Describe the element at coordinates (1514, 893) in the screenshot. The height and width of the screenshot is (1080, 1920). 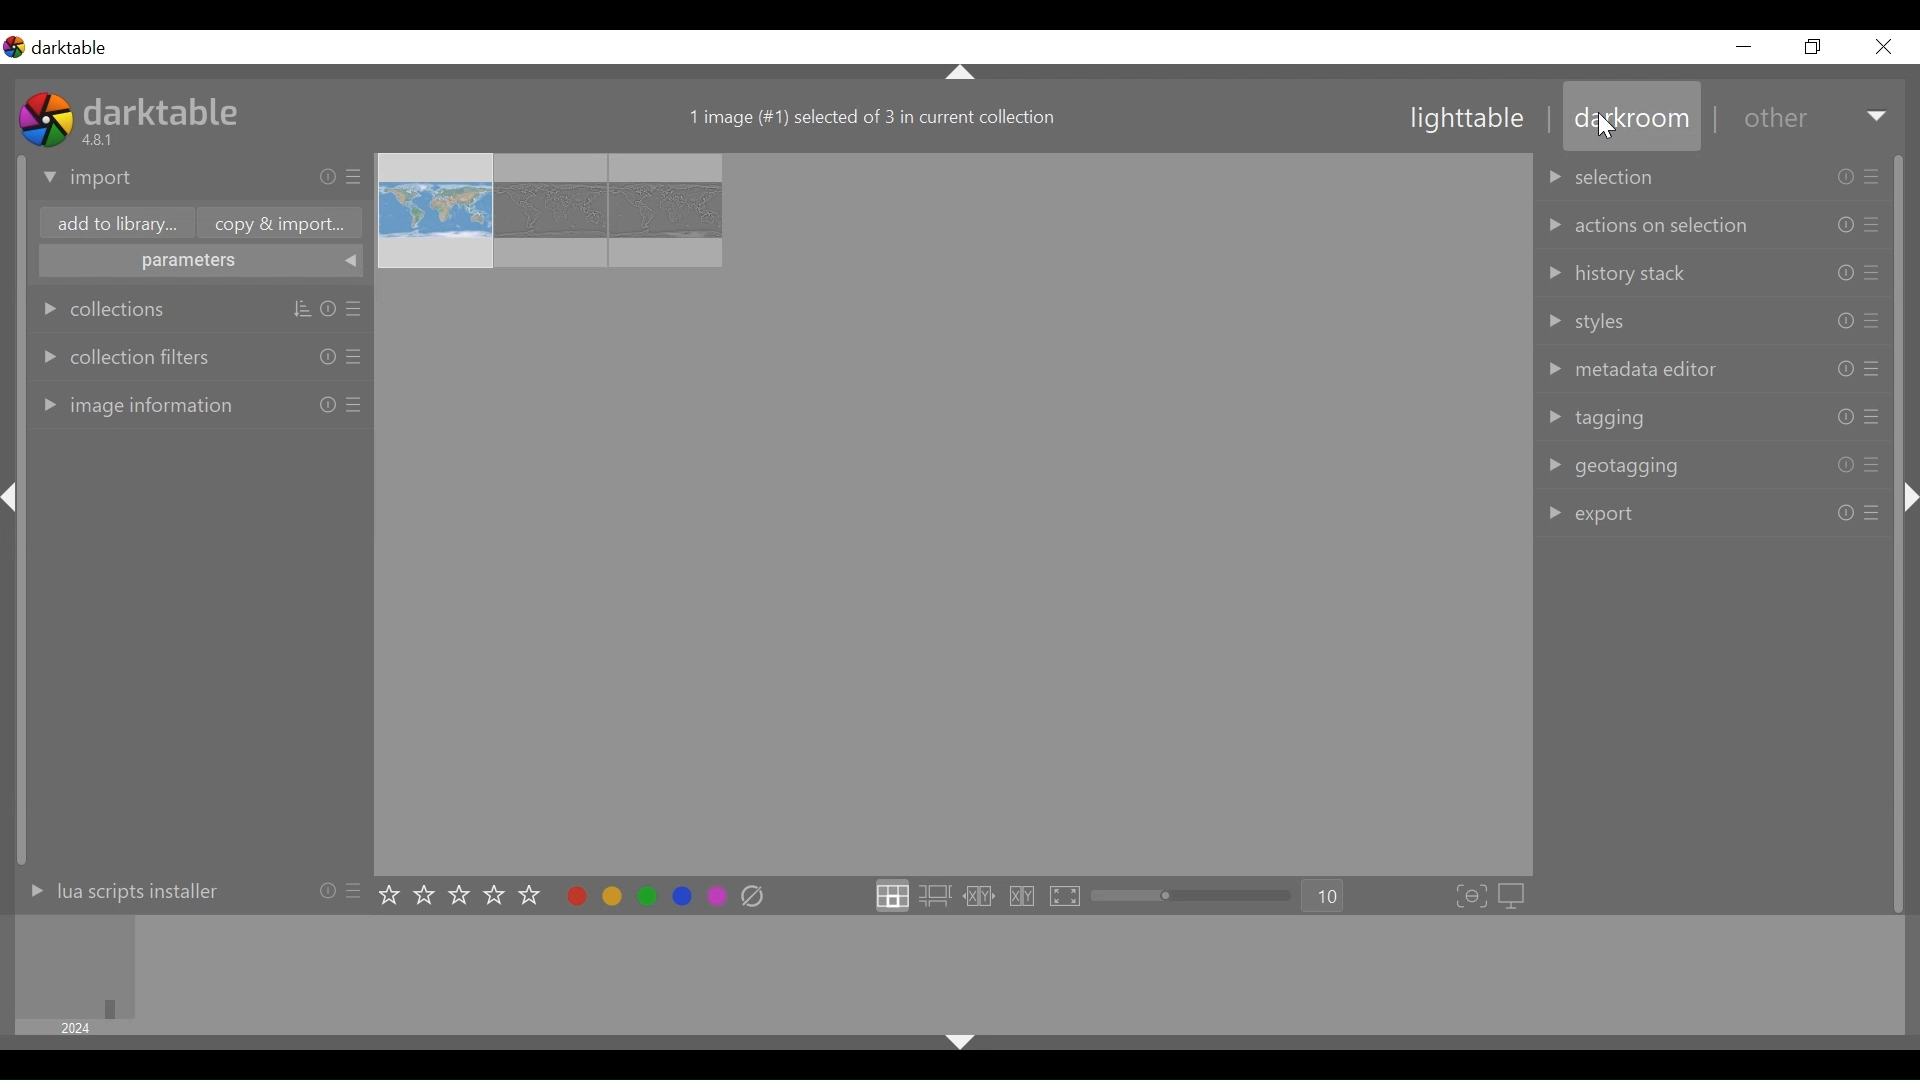
I see `set display profile` at that location.